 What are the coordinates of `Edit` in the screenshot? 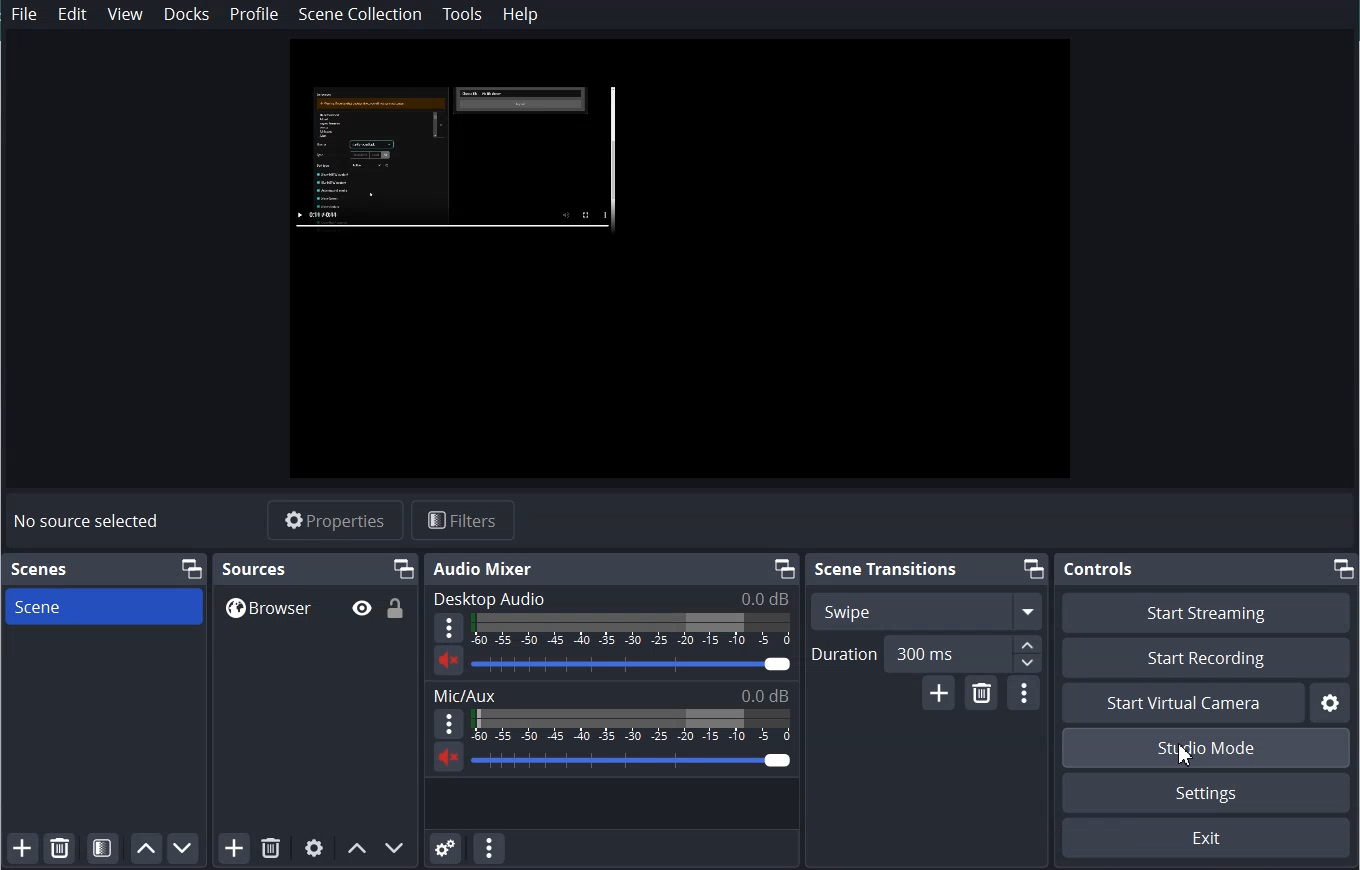 It's located at (73, 14).